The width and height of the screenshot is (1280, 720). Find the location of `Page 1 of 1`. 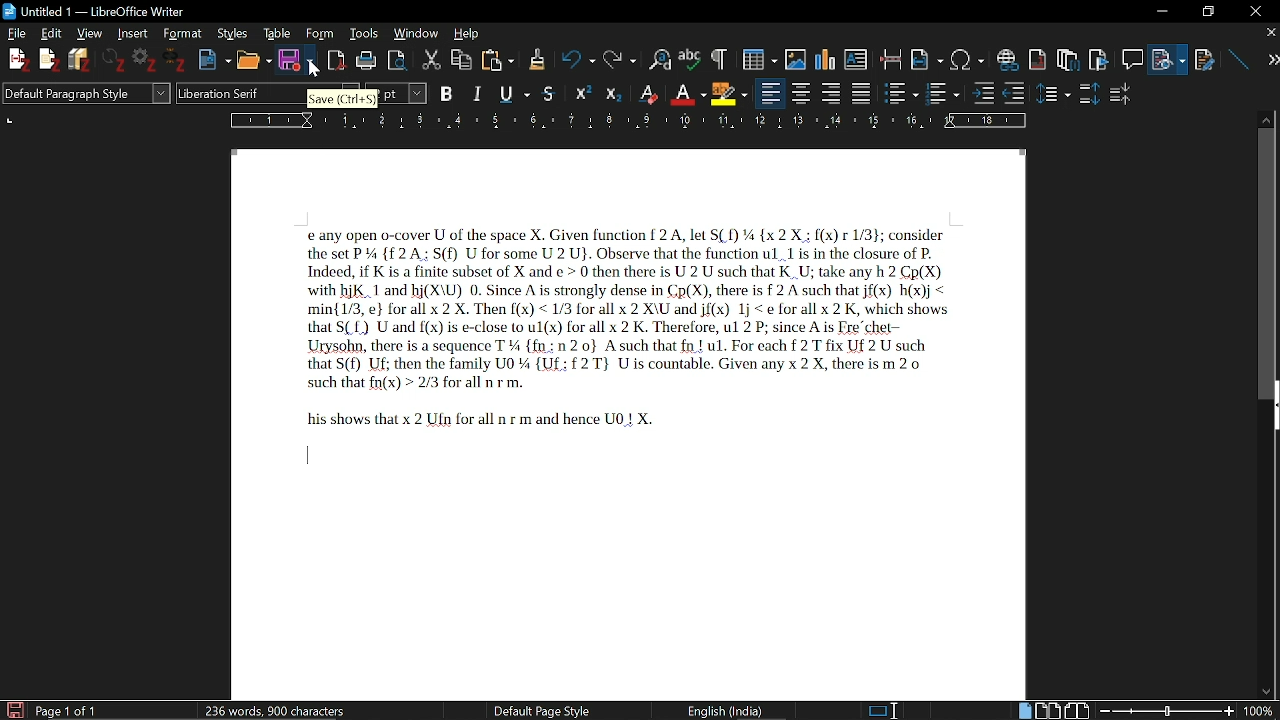

Page 1 of 1 is located at coordinates (66, 709).